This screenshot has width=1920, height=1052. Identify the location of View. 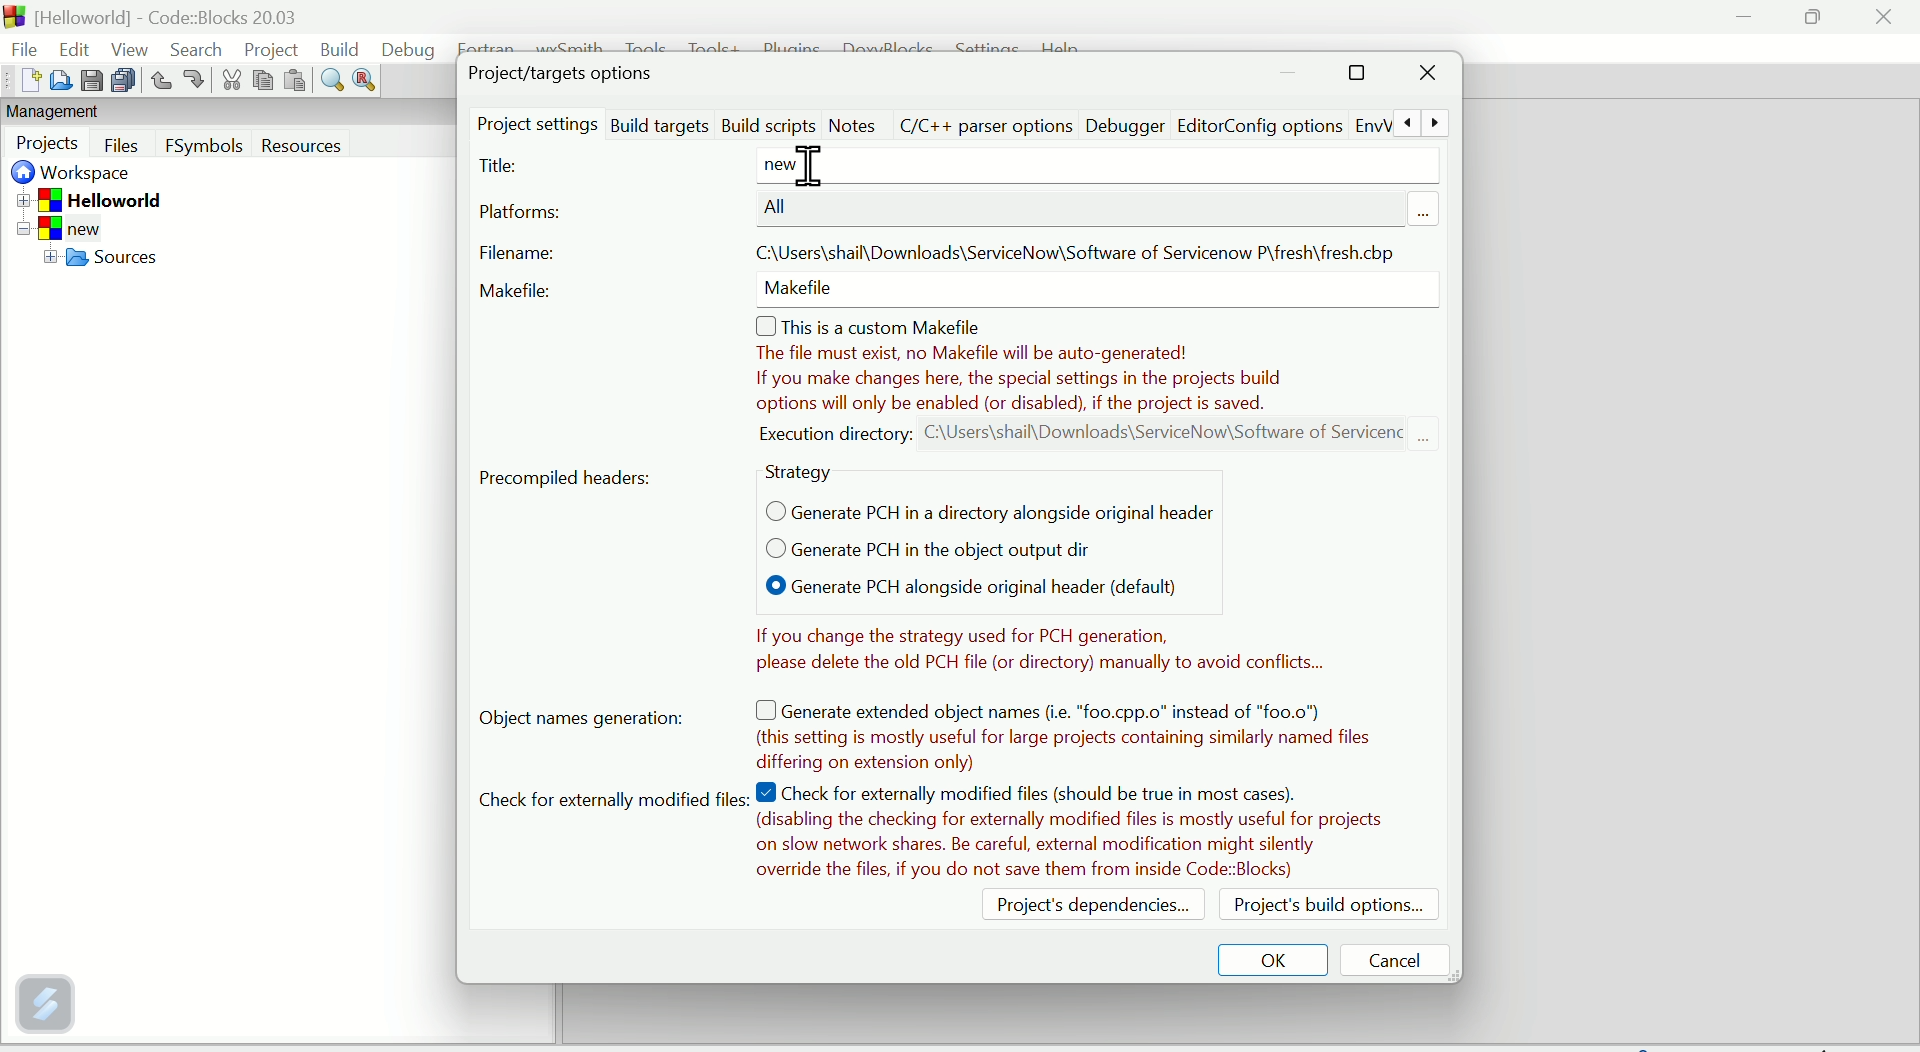
(126, 48).